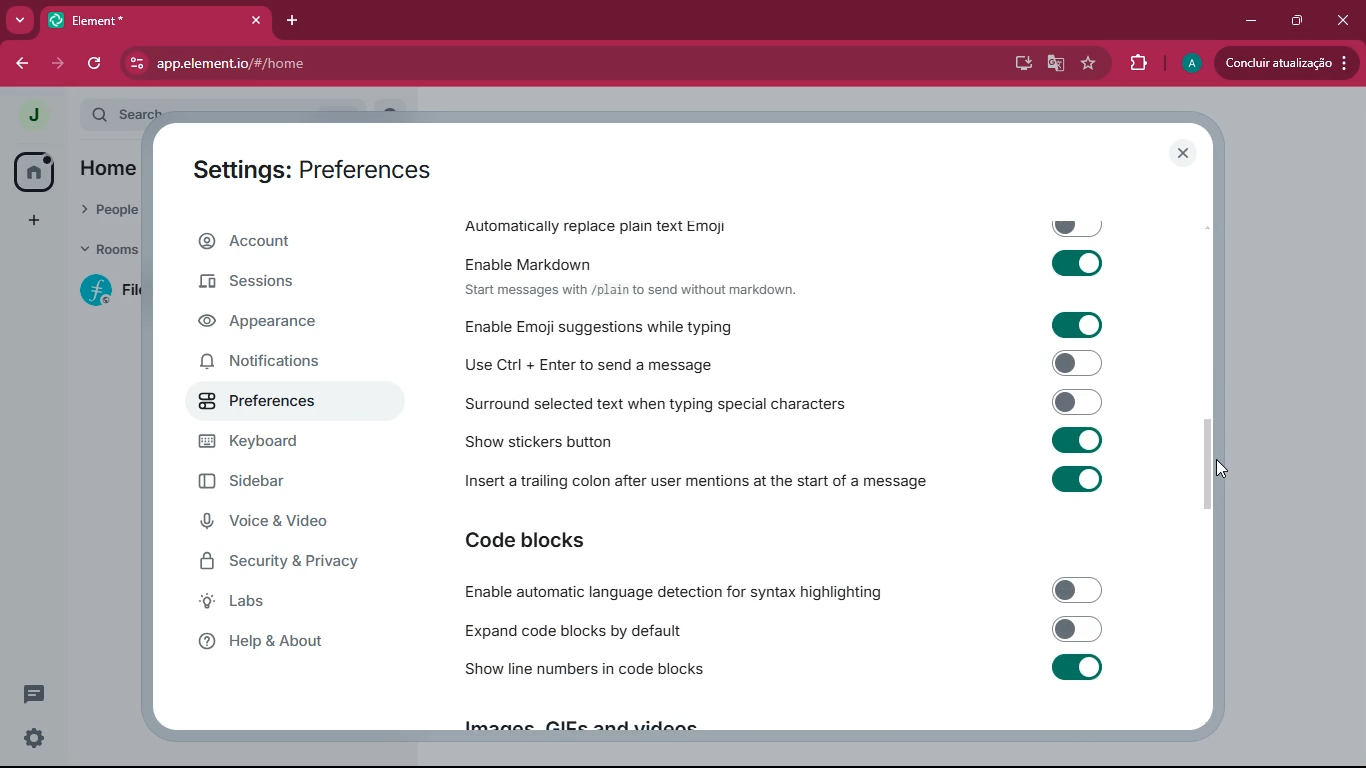 This screenshot has width=1366, height=768. Describe the element at coordinates (786, 222) in the screenshot. I see `Automatically replace plain text Emoji` at that location.